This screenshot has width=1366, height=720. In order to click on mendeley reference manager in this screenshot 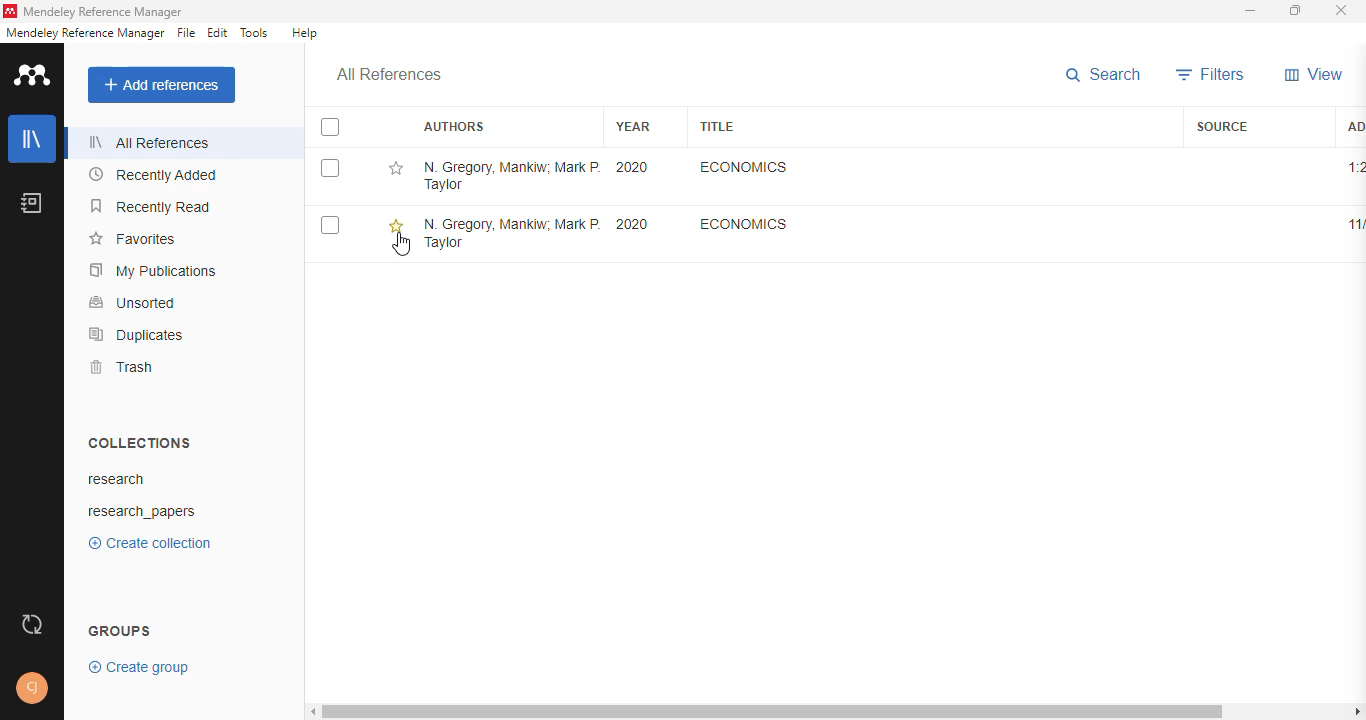, I will do `click(104, 12)`.